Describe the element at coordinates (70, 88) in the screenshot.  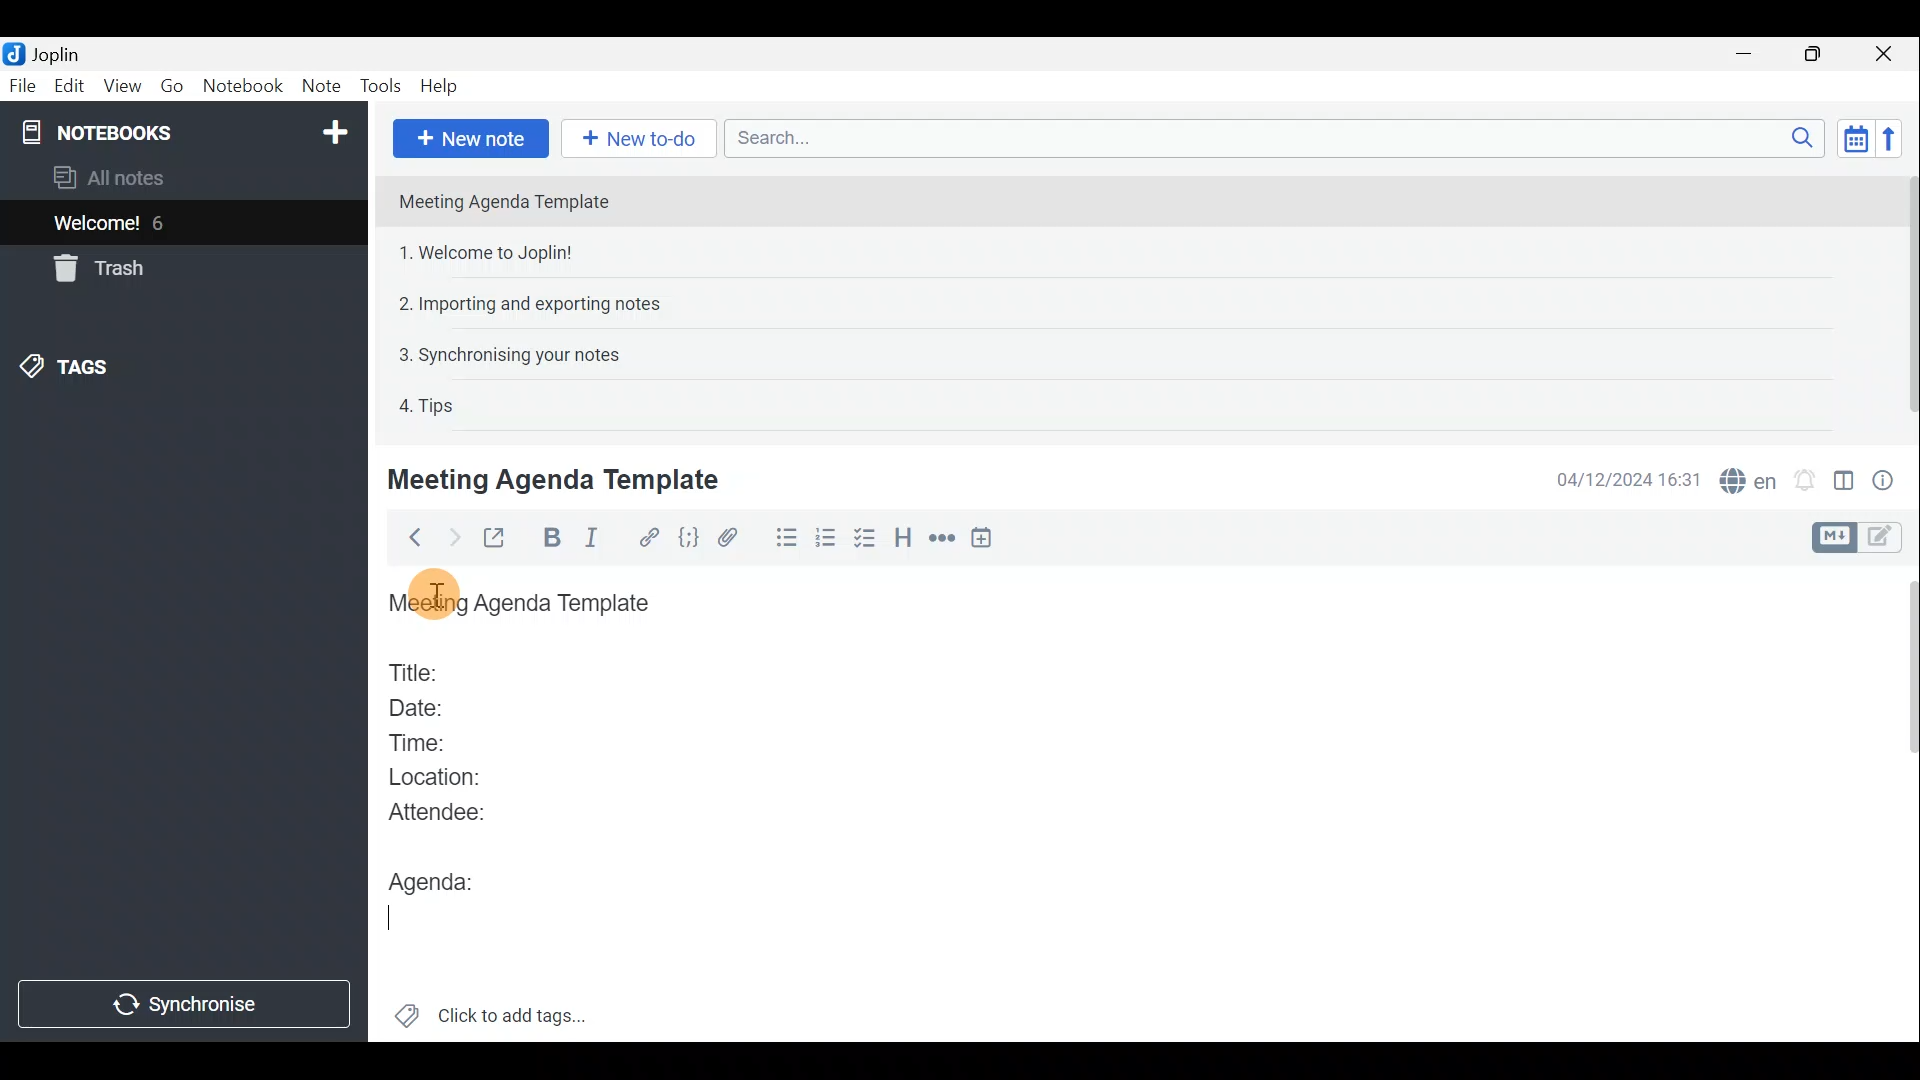
I see `Edit` at that location.